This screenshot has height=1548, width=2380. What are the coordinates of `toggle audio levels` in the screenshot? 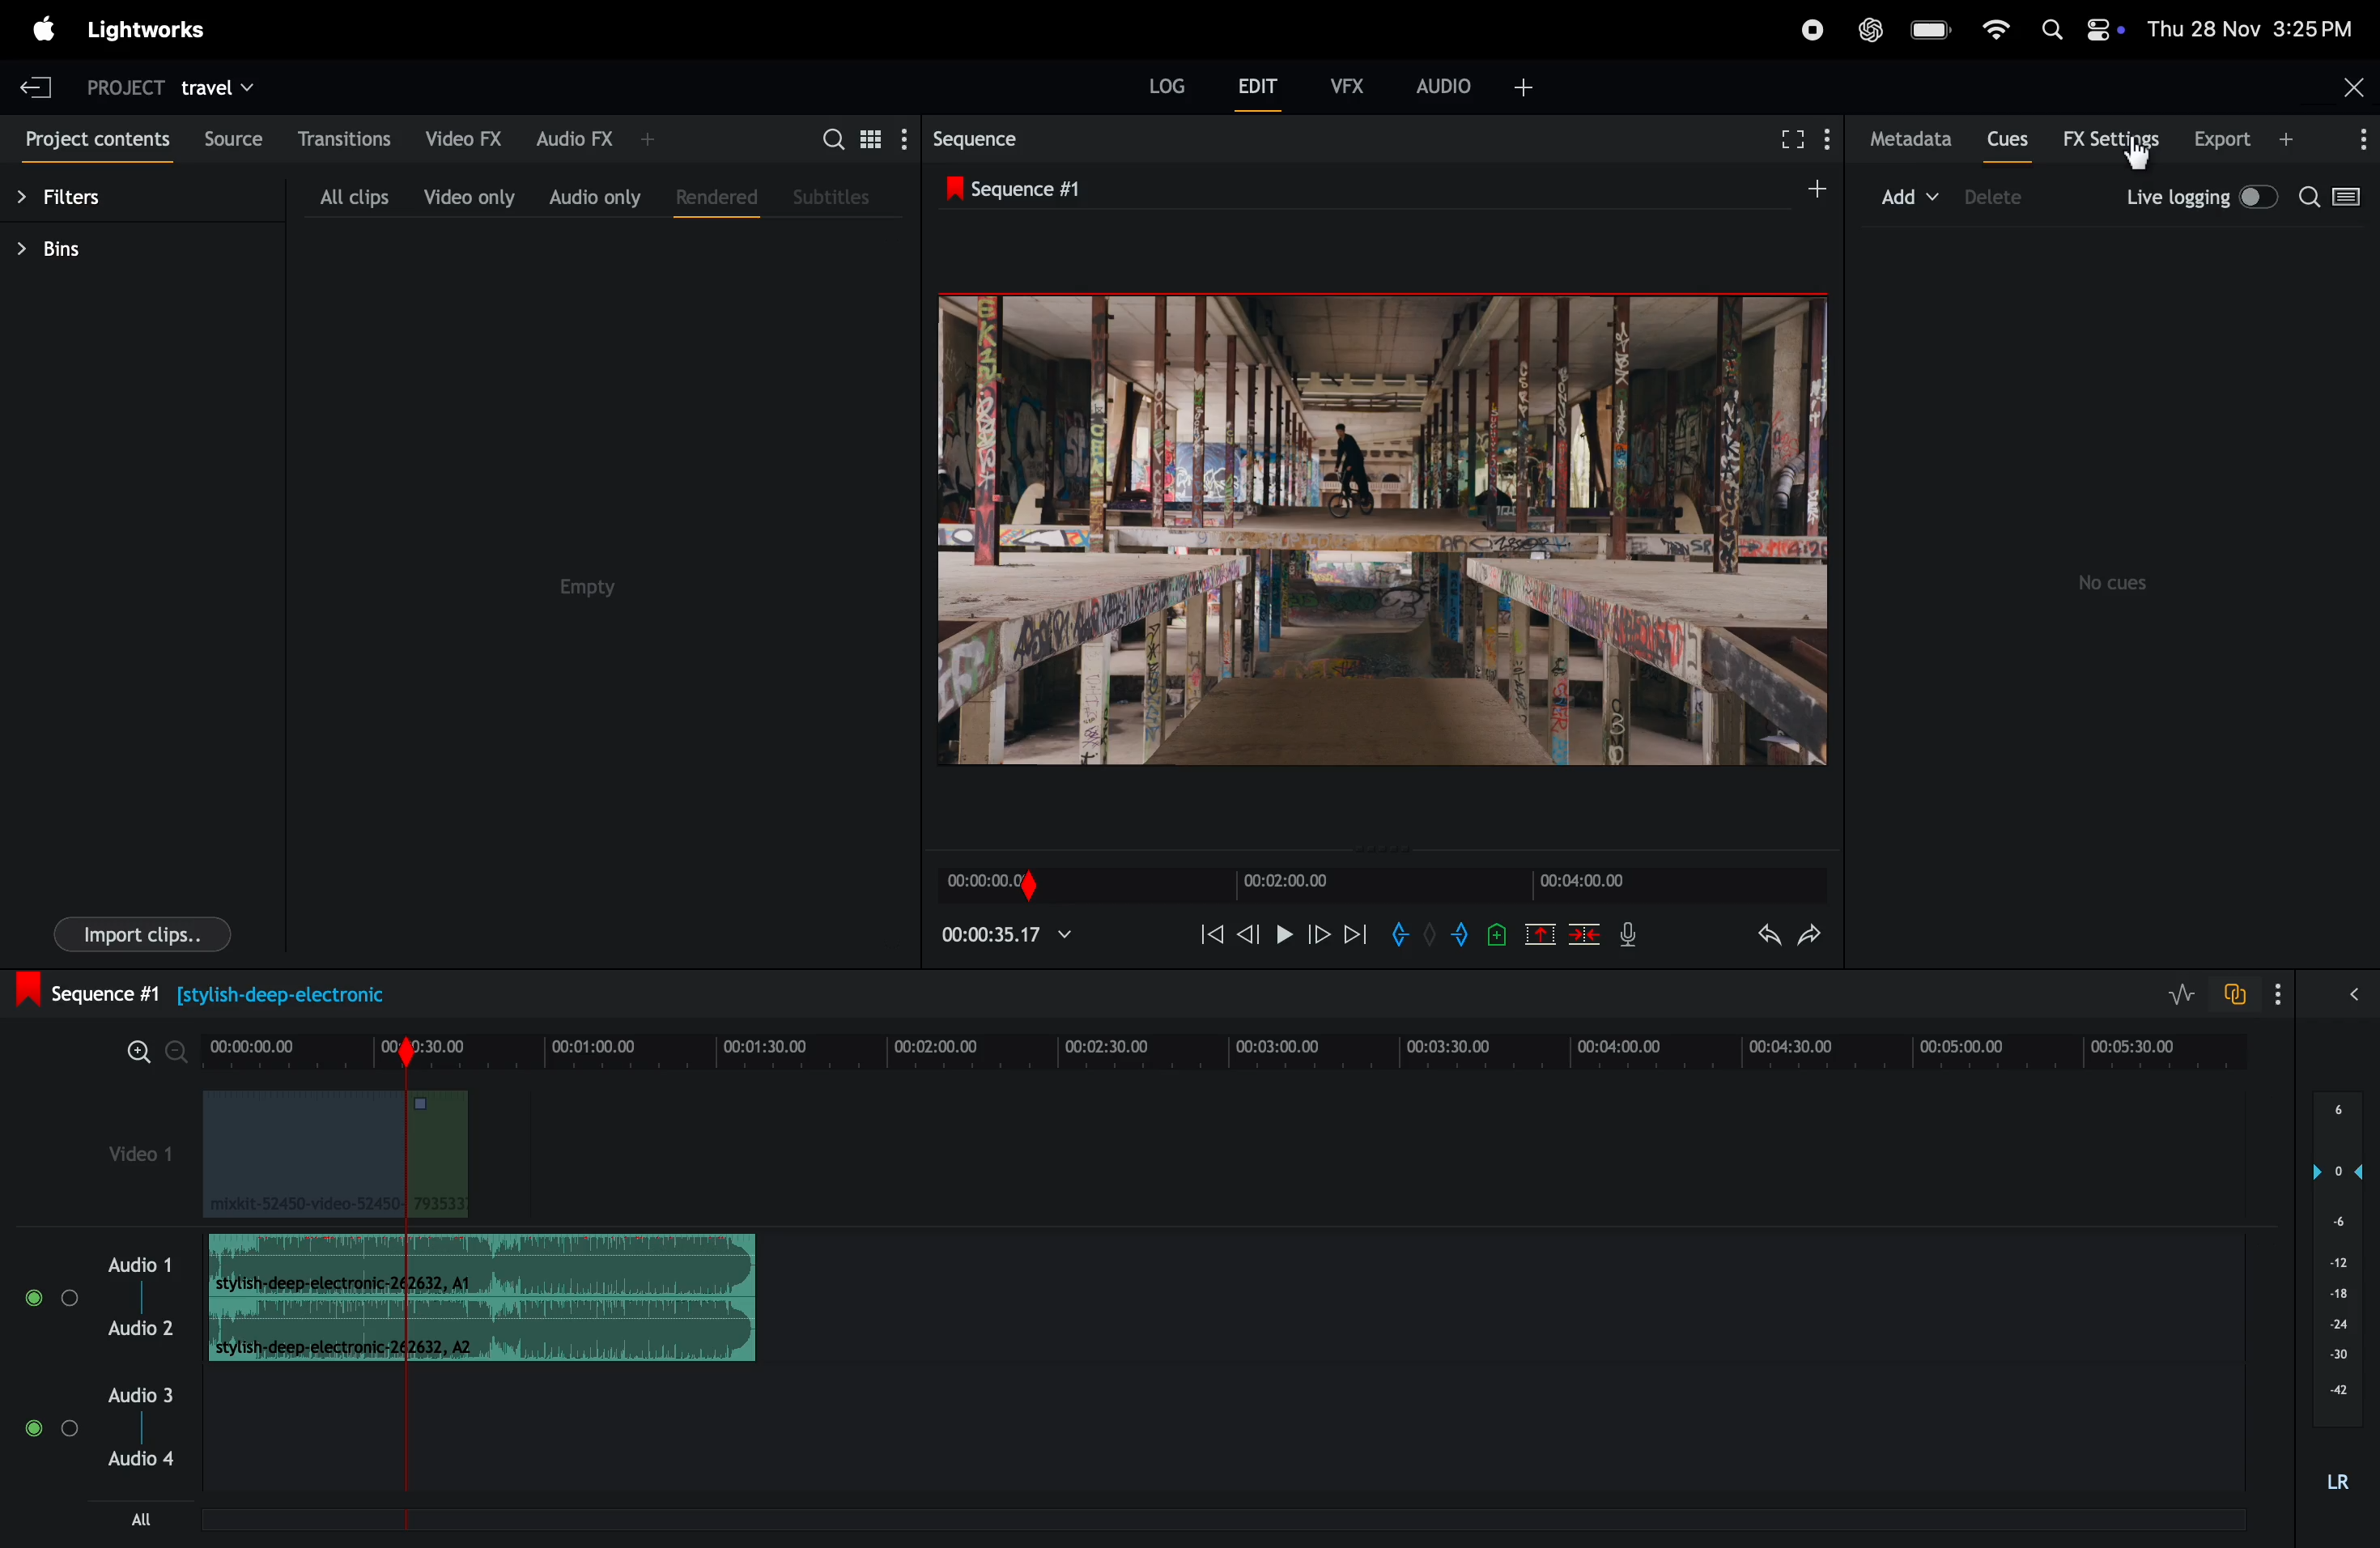 It's located at (2177, 991).